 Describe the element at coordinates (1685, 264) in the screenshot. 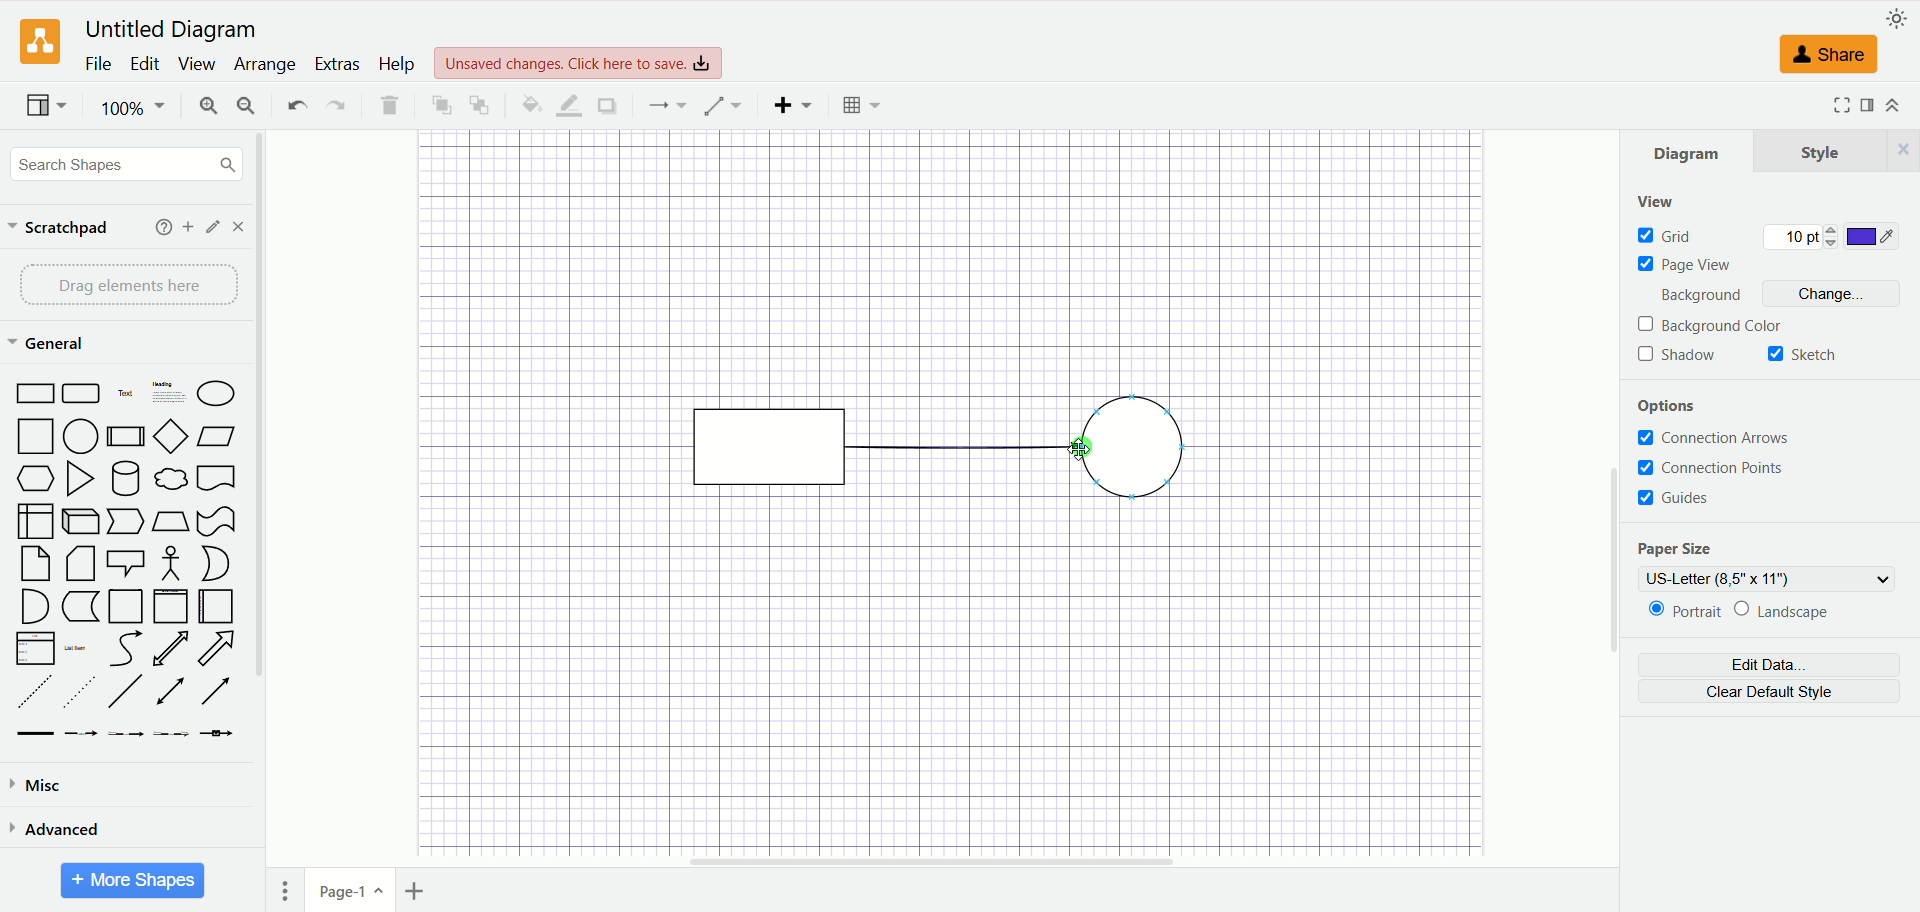

I see `page view` at that location.